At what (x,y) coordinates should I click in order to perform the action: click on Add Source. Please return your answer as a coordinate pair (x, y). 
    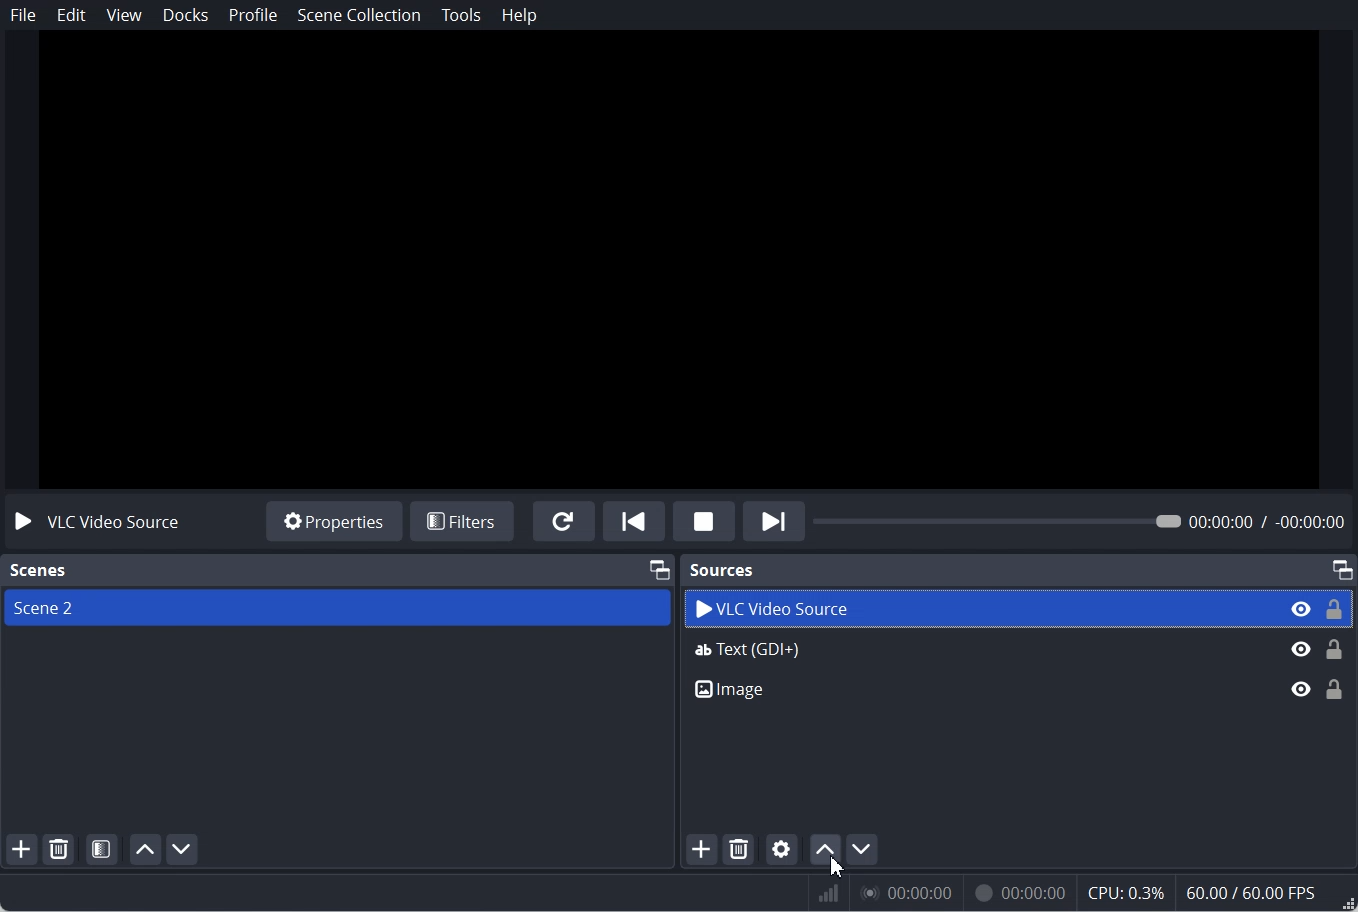
    Looking at the image, I should click on (701, 849).